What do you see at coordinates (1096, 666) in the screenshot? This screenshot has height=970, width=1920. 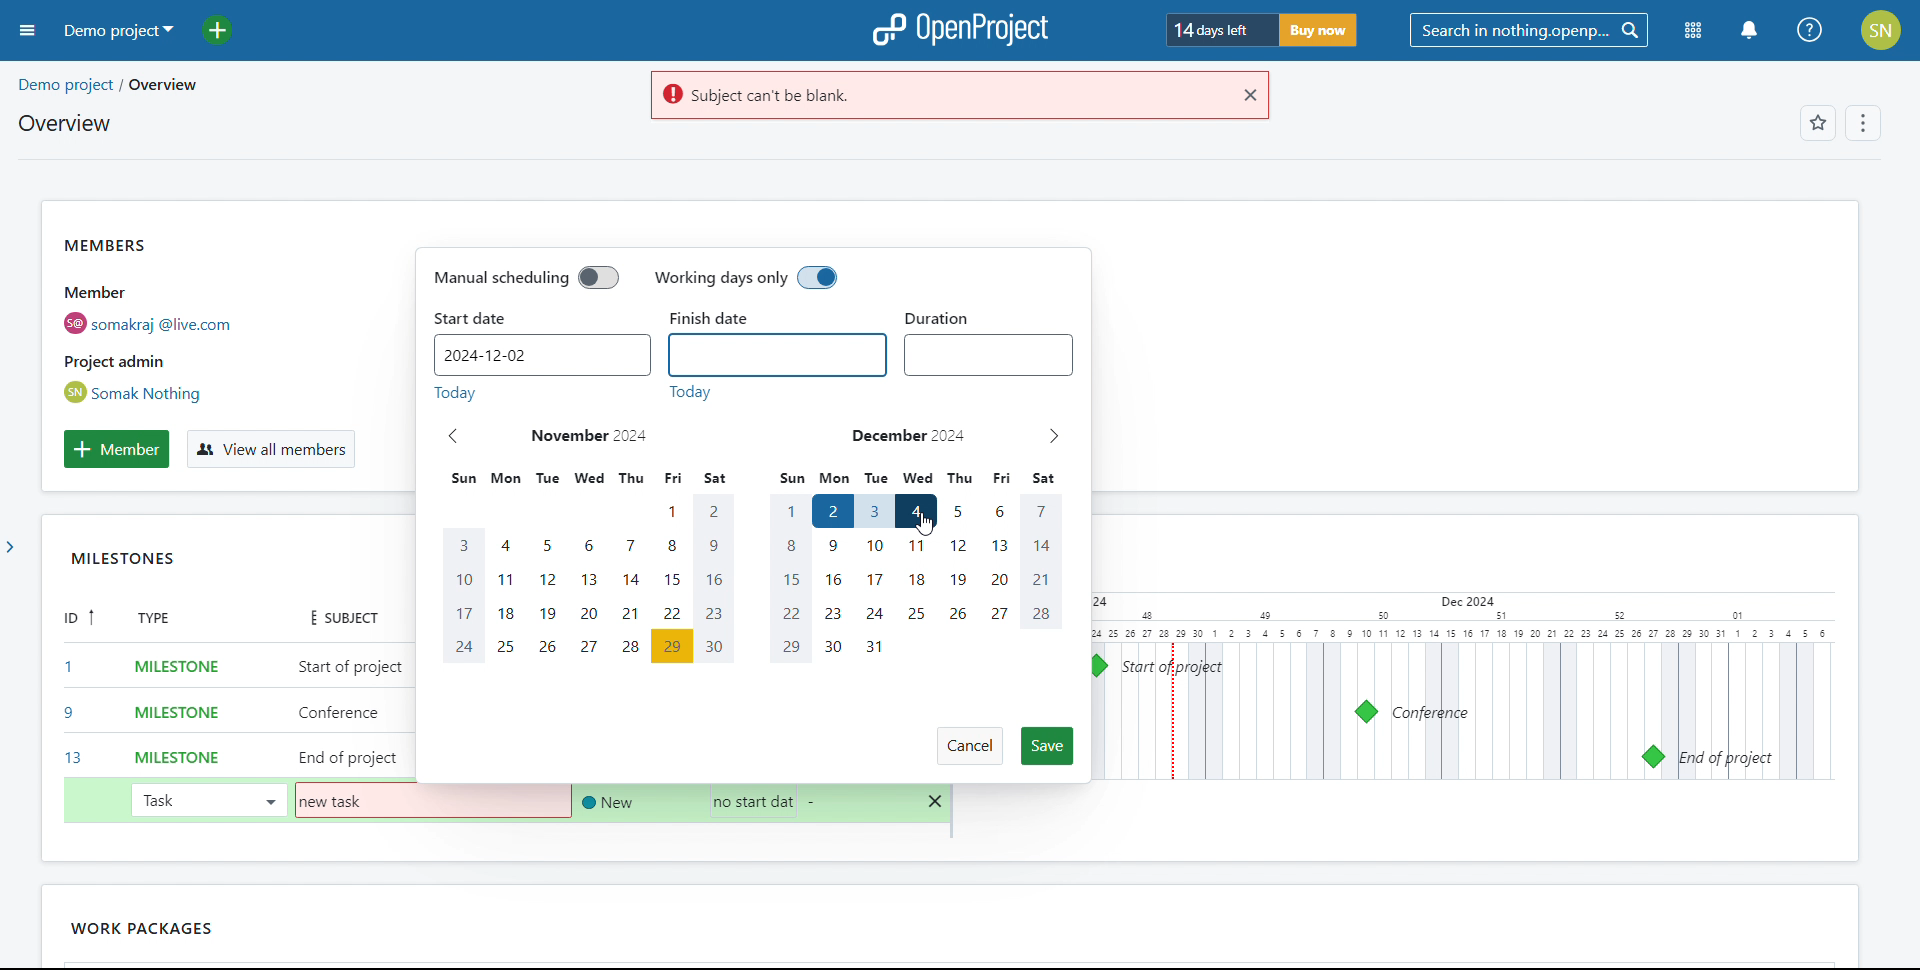 I see `milestone 1` at bounding box center [1096, 666].